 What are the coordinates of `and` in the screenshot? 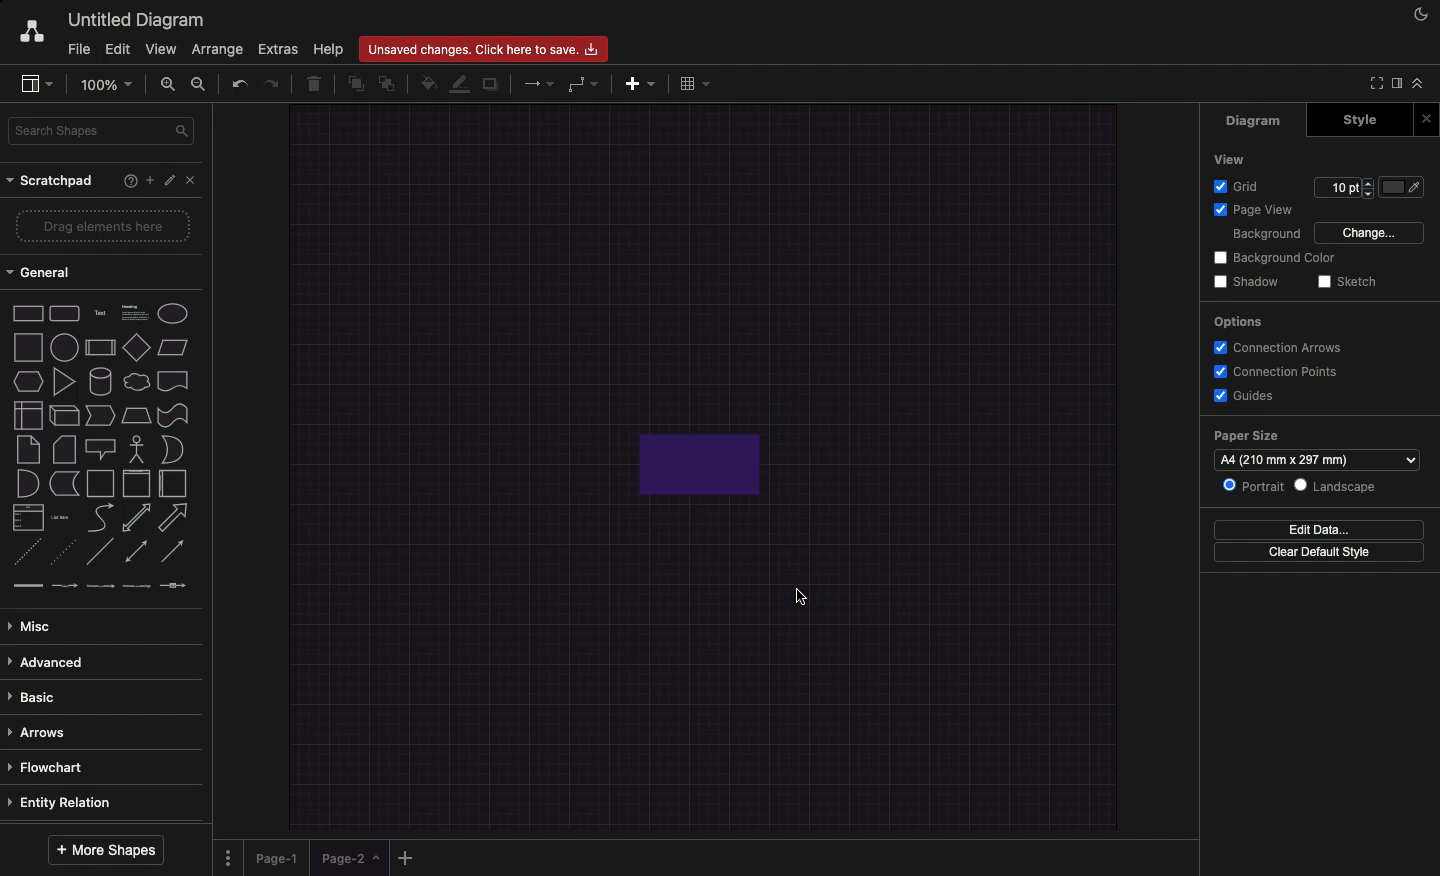 It's located at (27, 484).